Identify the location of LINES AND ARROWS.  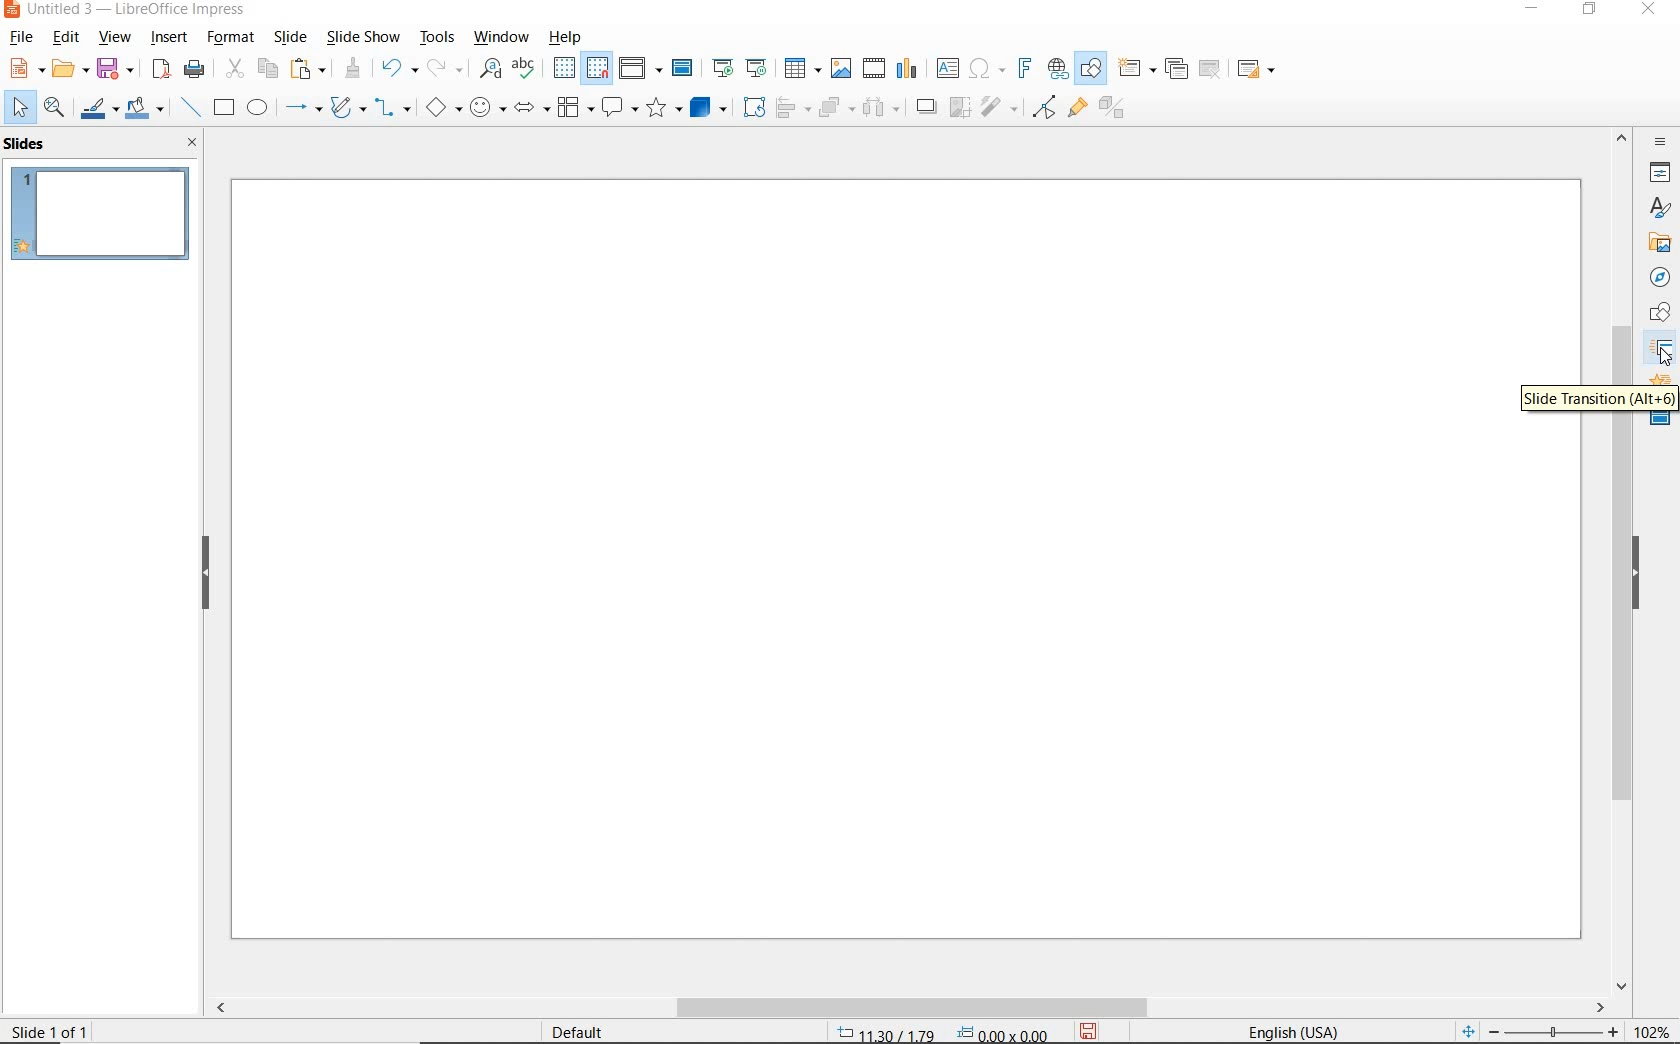
(301, 108).